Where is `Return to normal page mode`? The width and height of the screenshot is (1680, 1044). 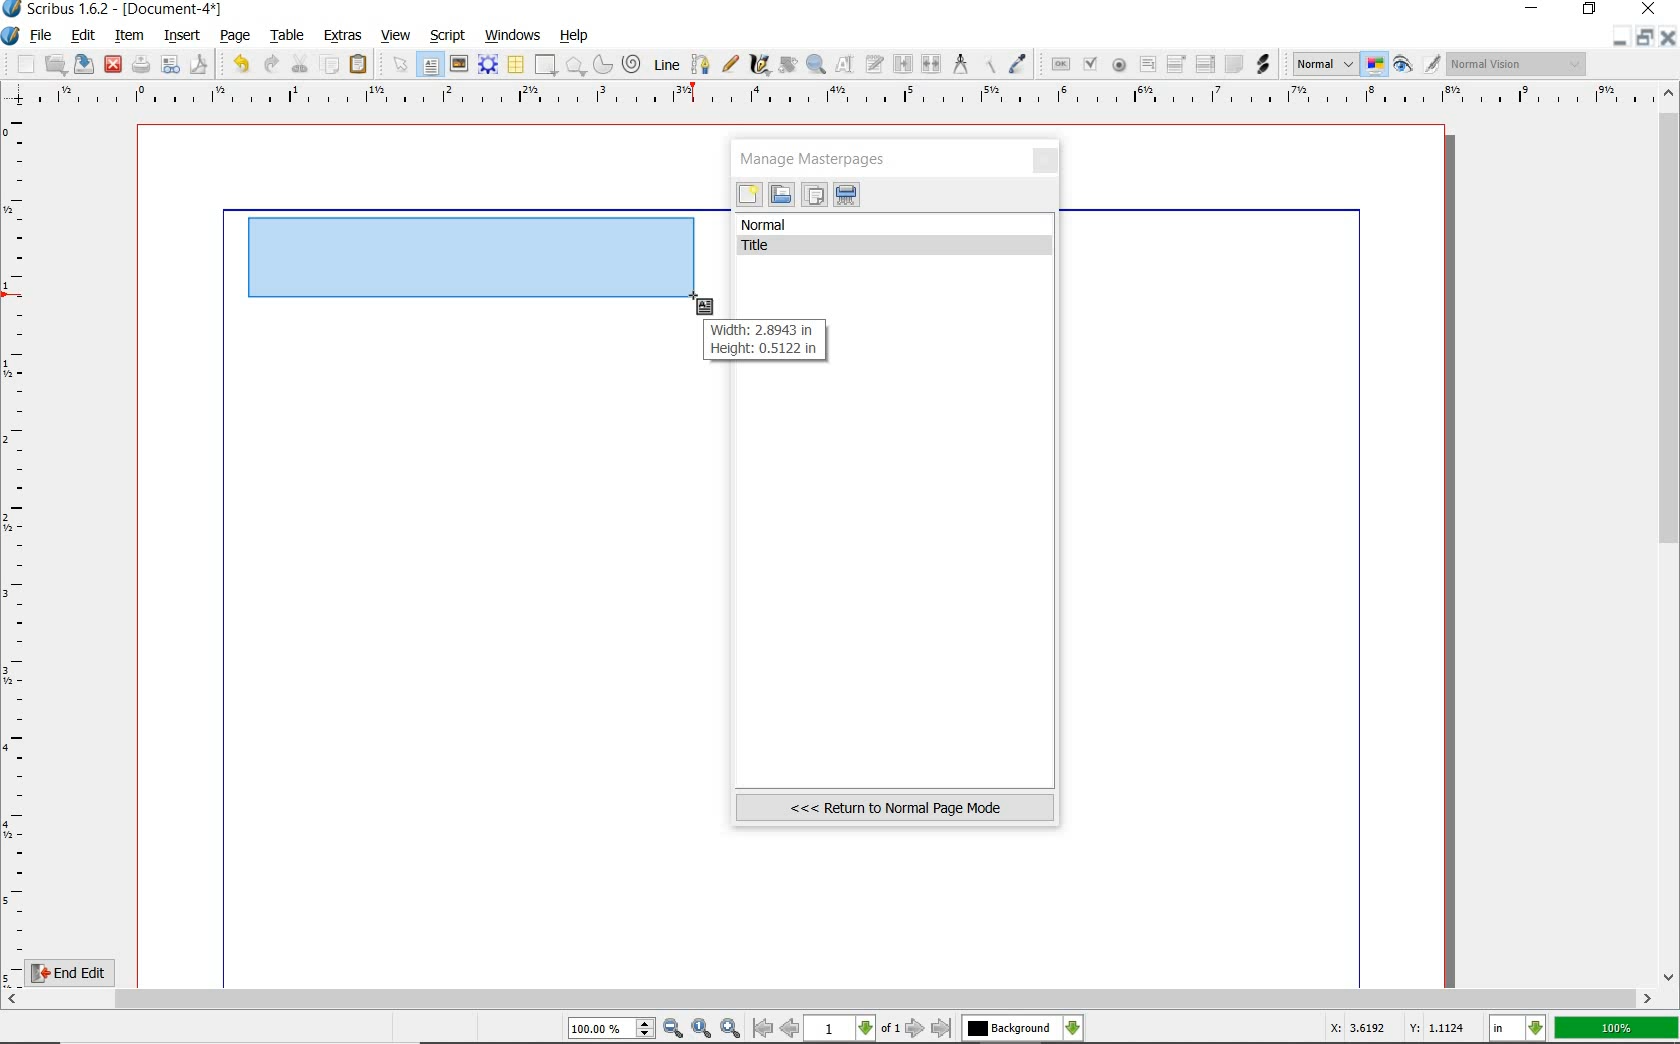 Return to normal page mode is located at coordinates (895, 807).